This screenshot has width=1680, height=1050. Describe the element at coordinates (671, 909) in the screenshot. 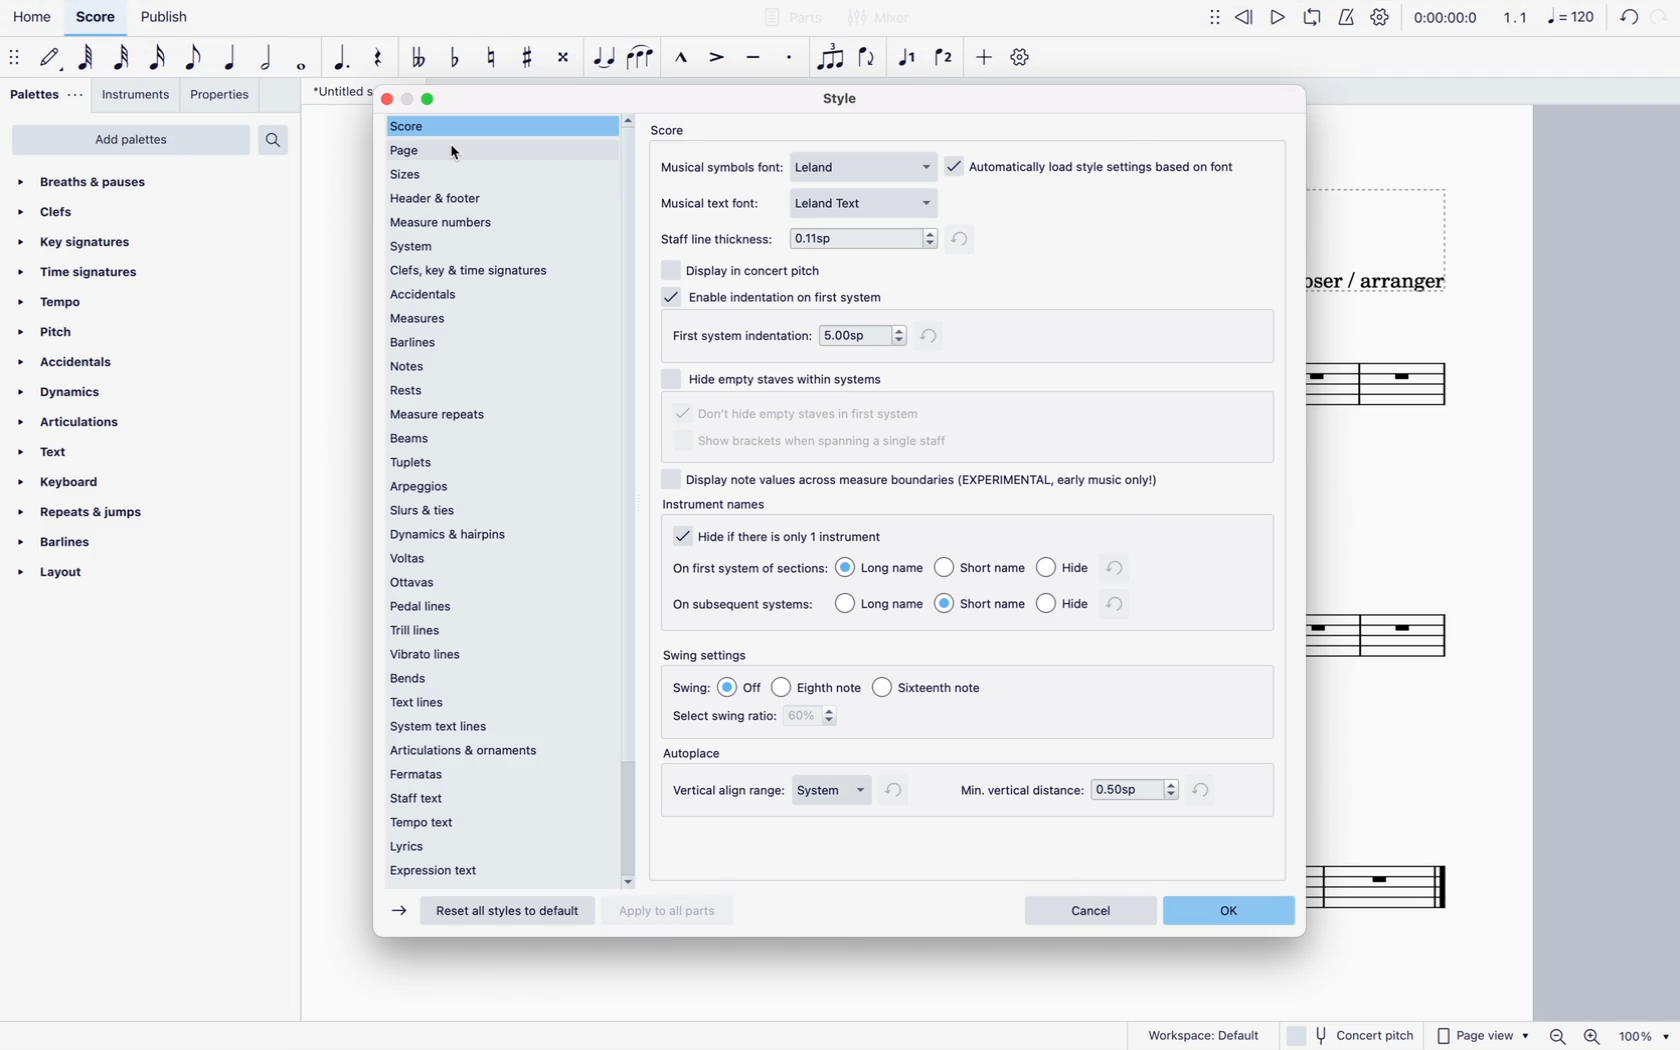

I see `apply to all parts` at that location.